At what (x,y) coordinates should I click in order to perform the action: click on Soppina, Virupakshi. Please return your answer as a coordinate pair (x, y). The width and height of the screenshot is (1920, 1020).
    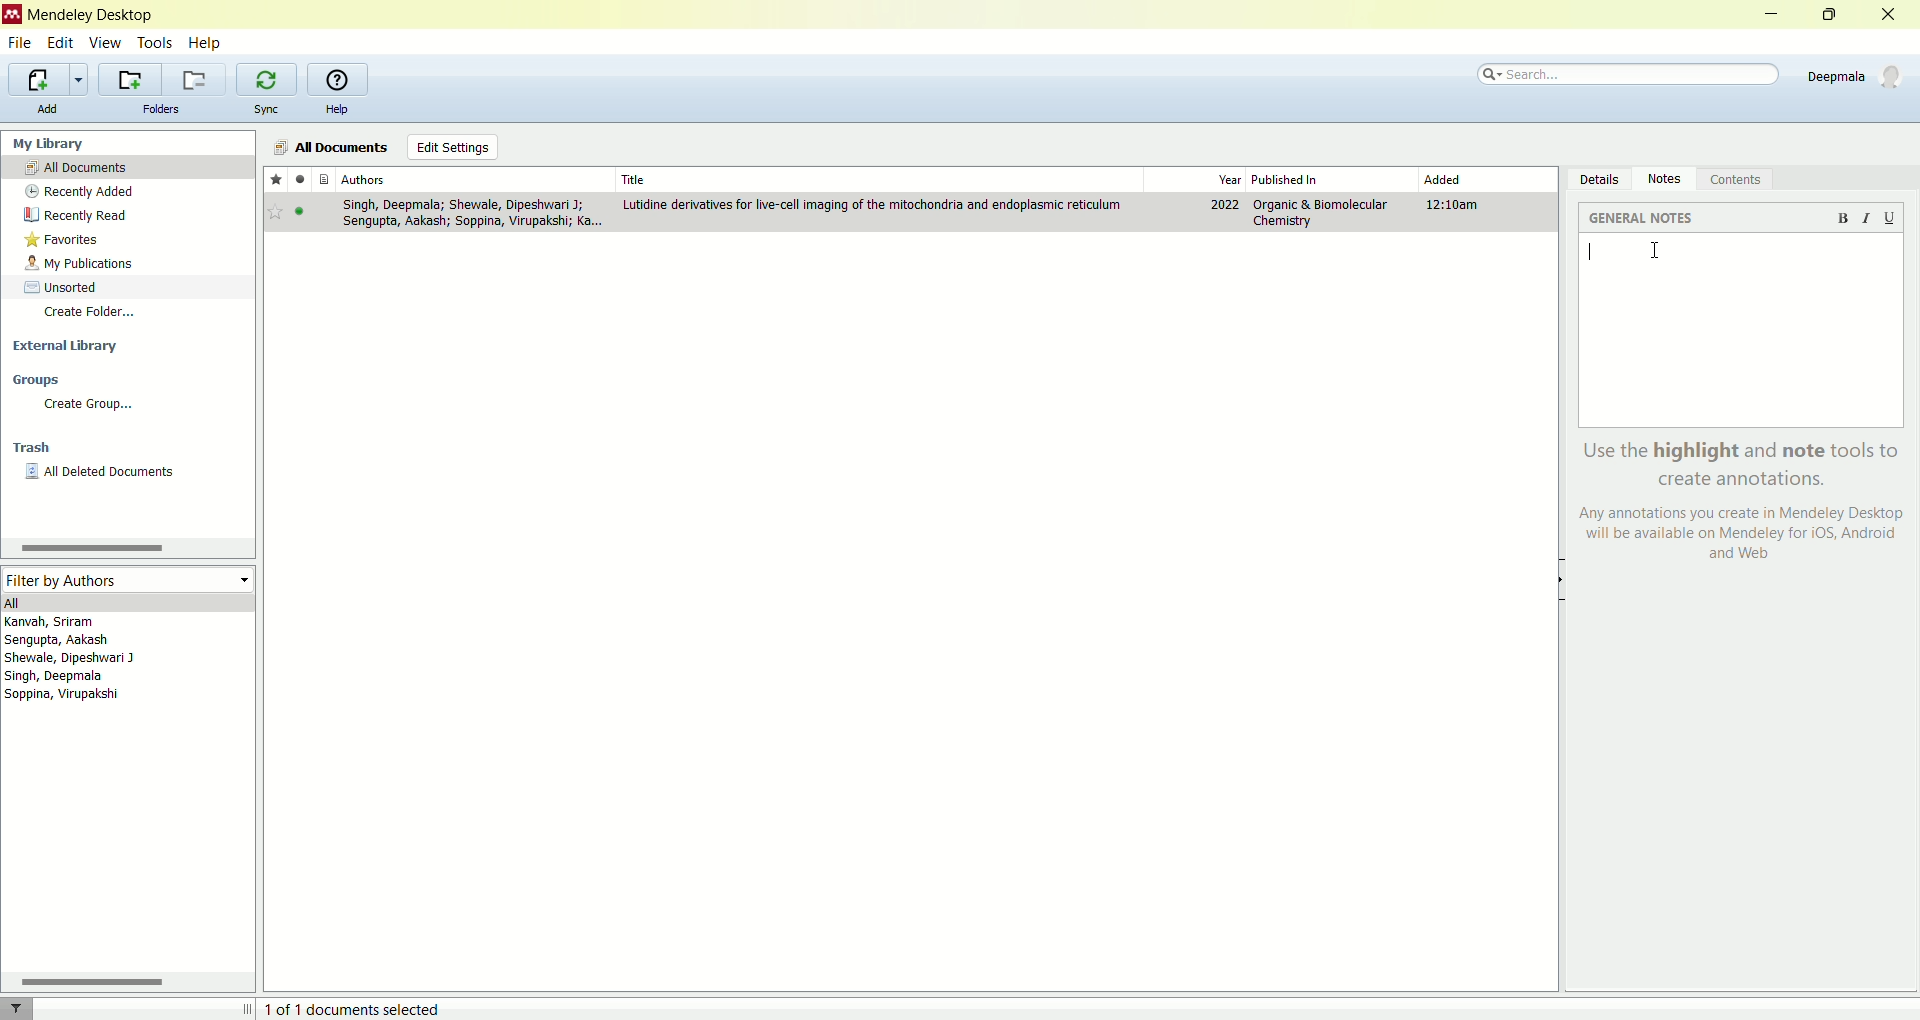
    Looking at the image, I should click on (62, 697).